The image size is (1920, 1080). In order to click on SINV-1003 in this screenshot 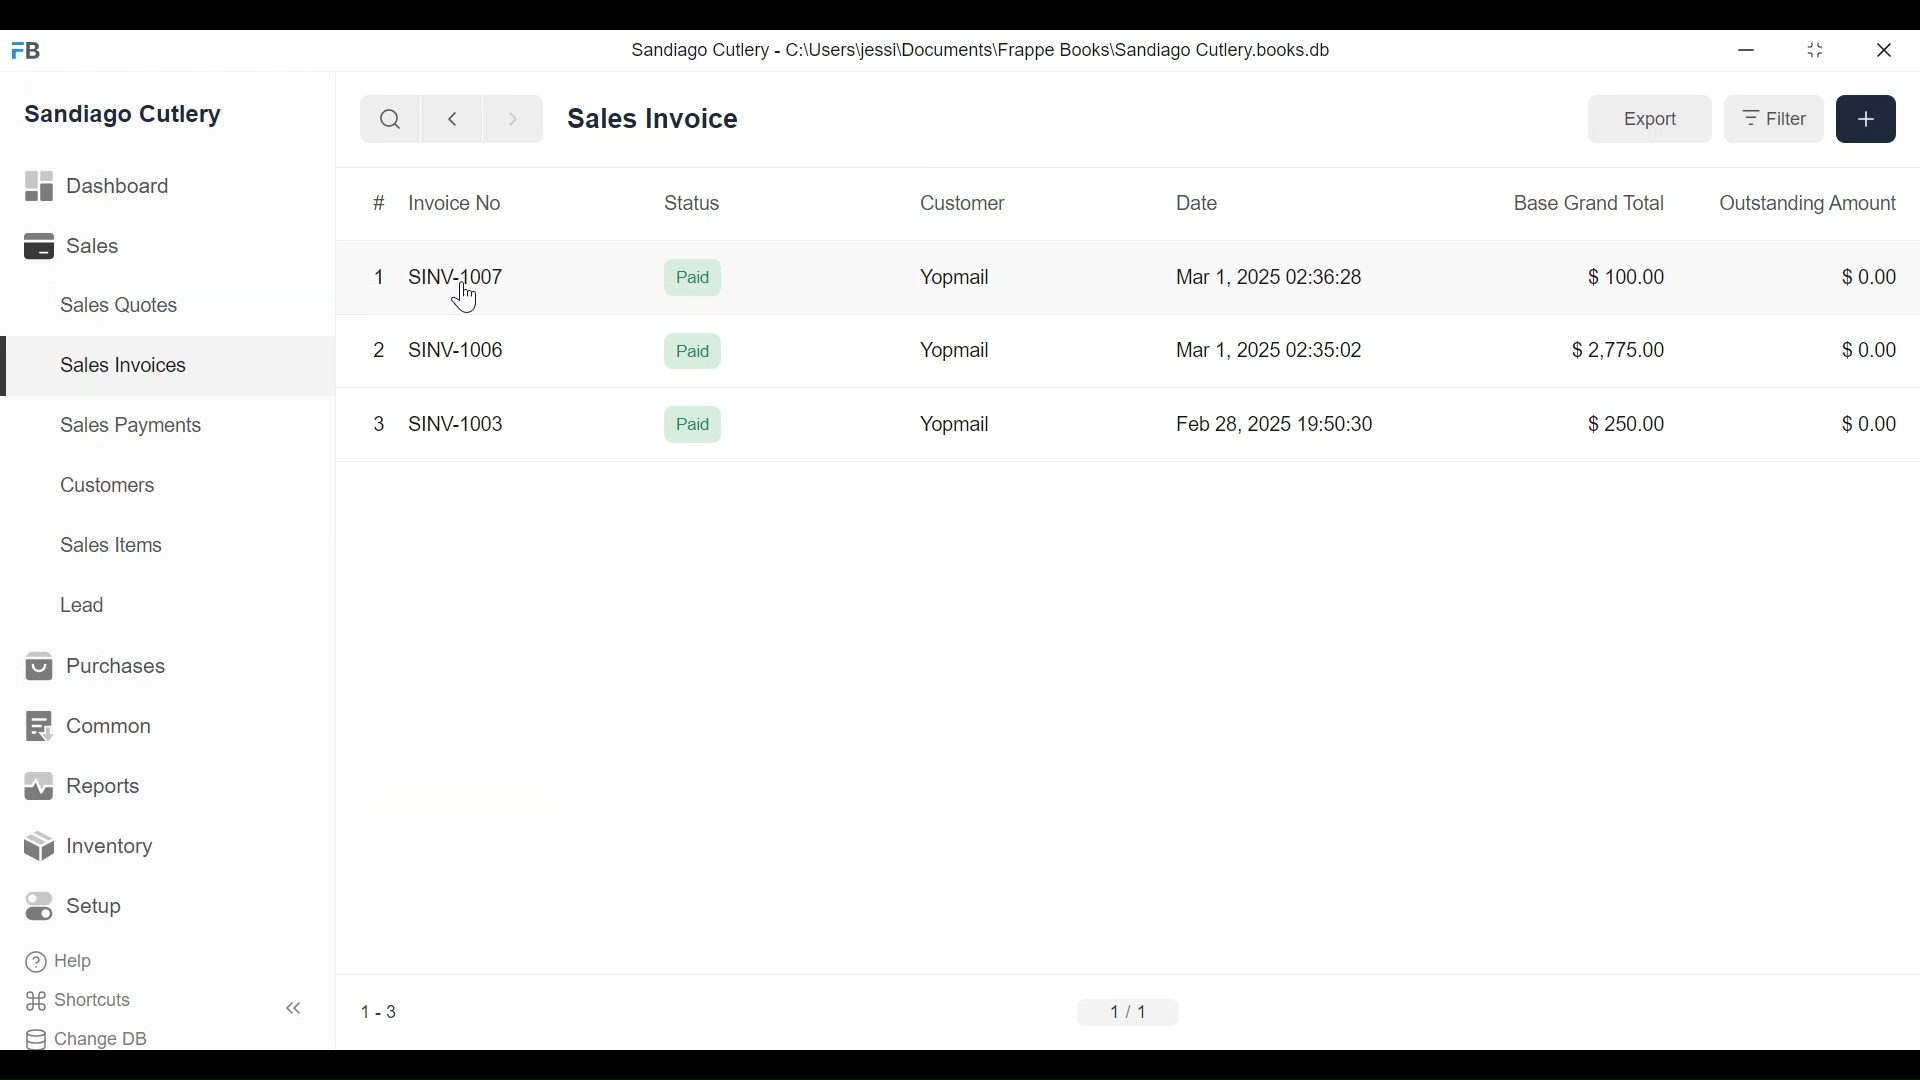, I will do `click(456, 423)`.